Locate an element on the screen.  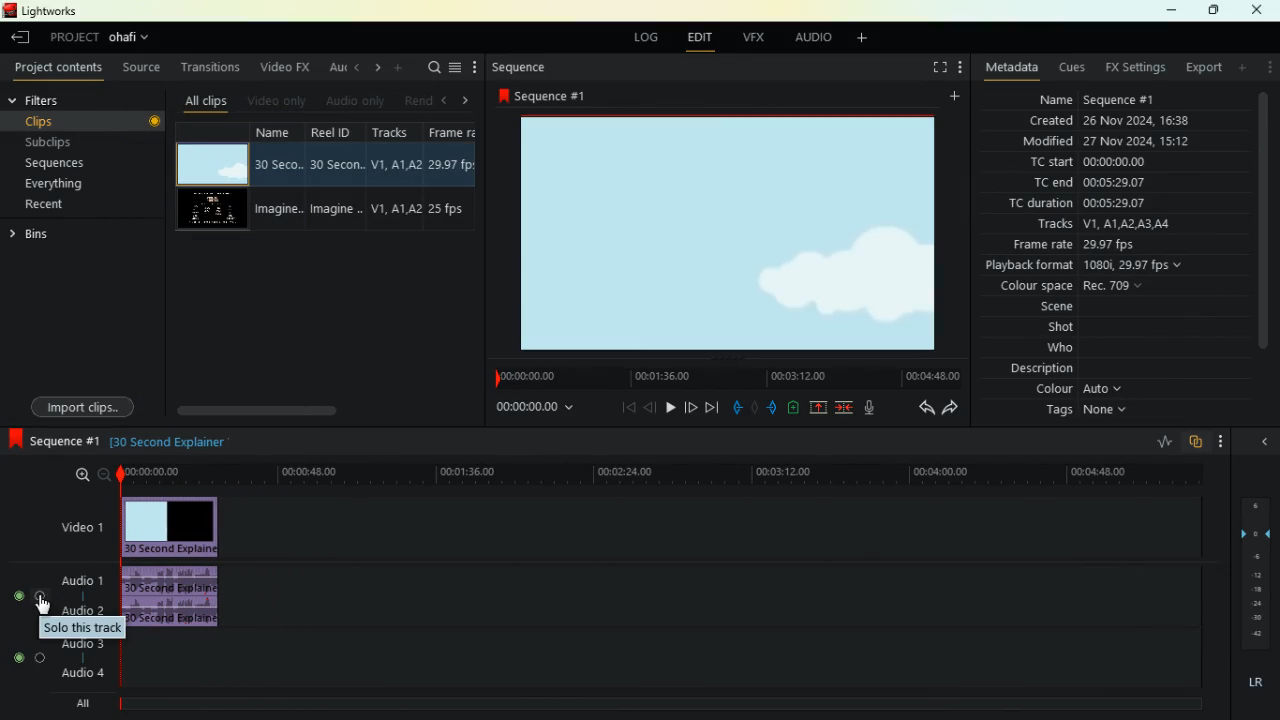
audio 3 is located at coordinates (78, 644).